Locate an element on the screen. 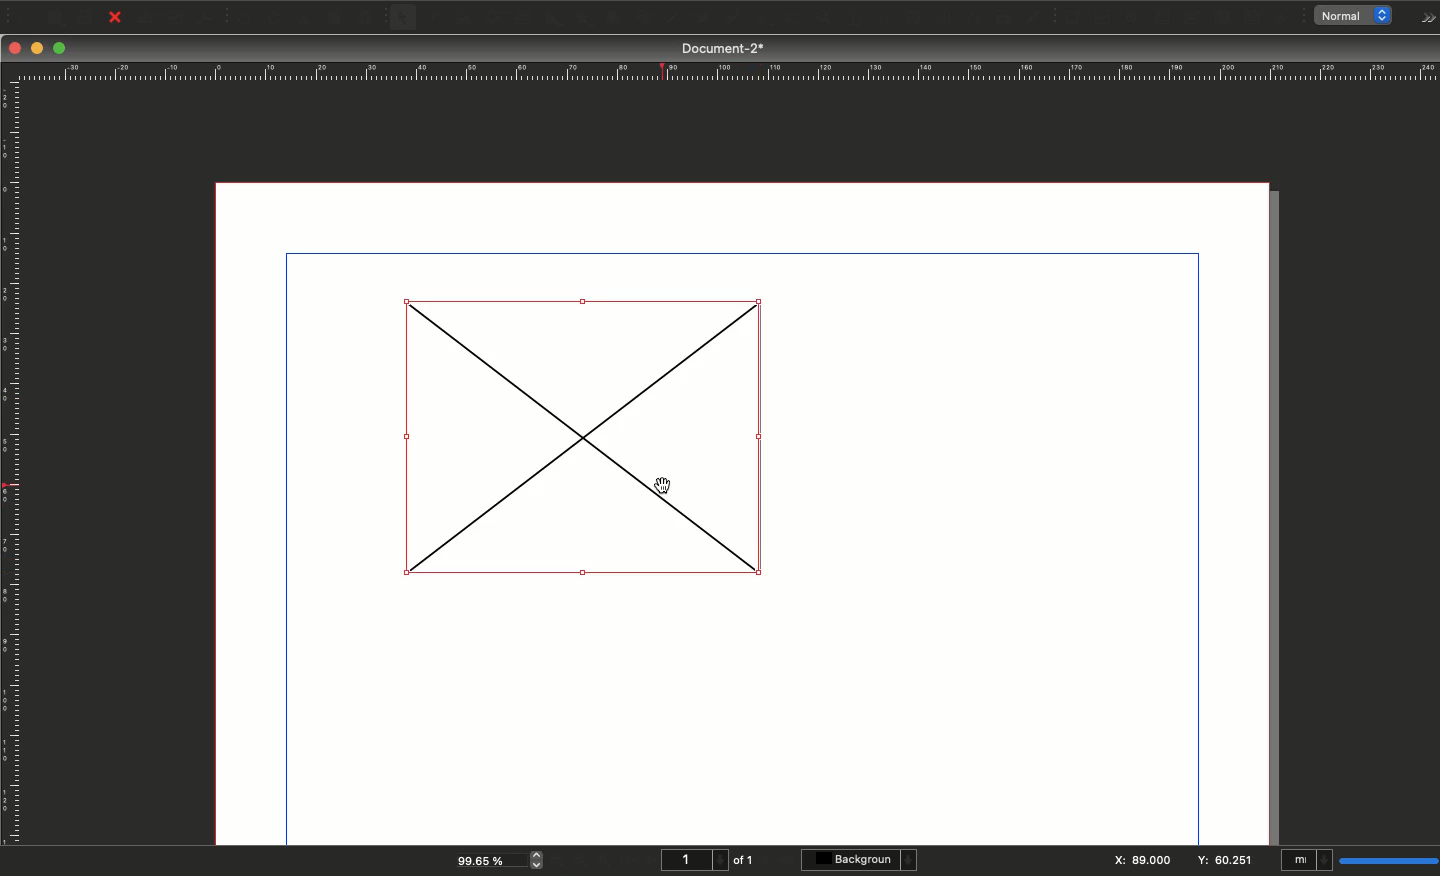 This screenshot has width=1440, height=876. Text frame is located at coordinates (433, 20).